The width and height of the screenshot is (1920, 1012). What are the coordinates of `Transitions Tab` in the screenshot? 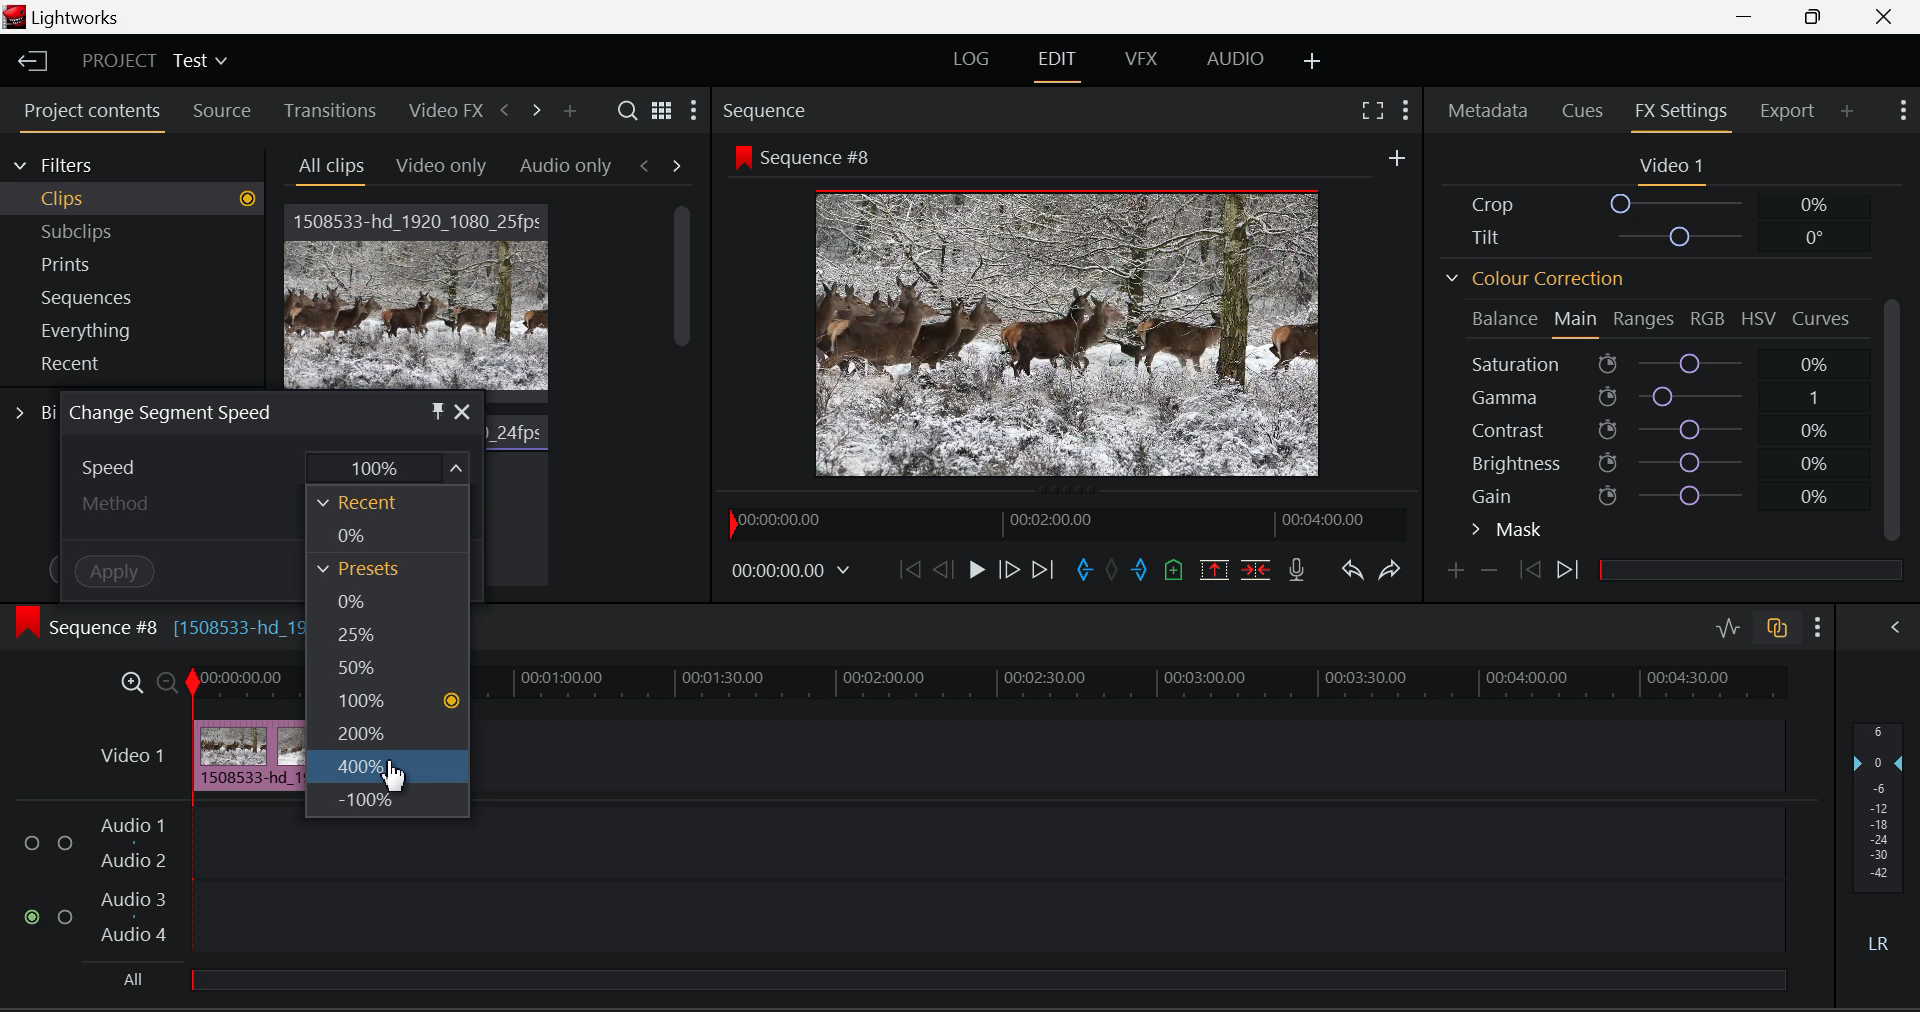 It's located at (333, 110).